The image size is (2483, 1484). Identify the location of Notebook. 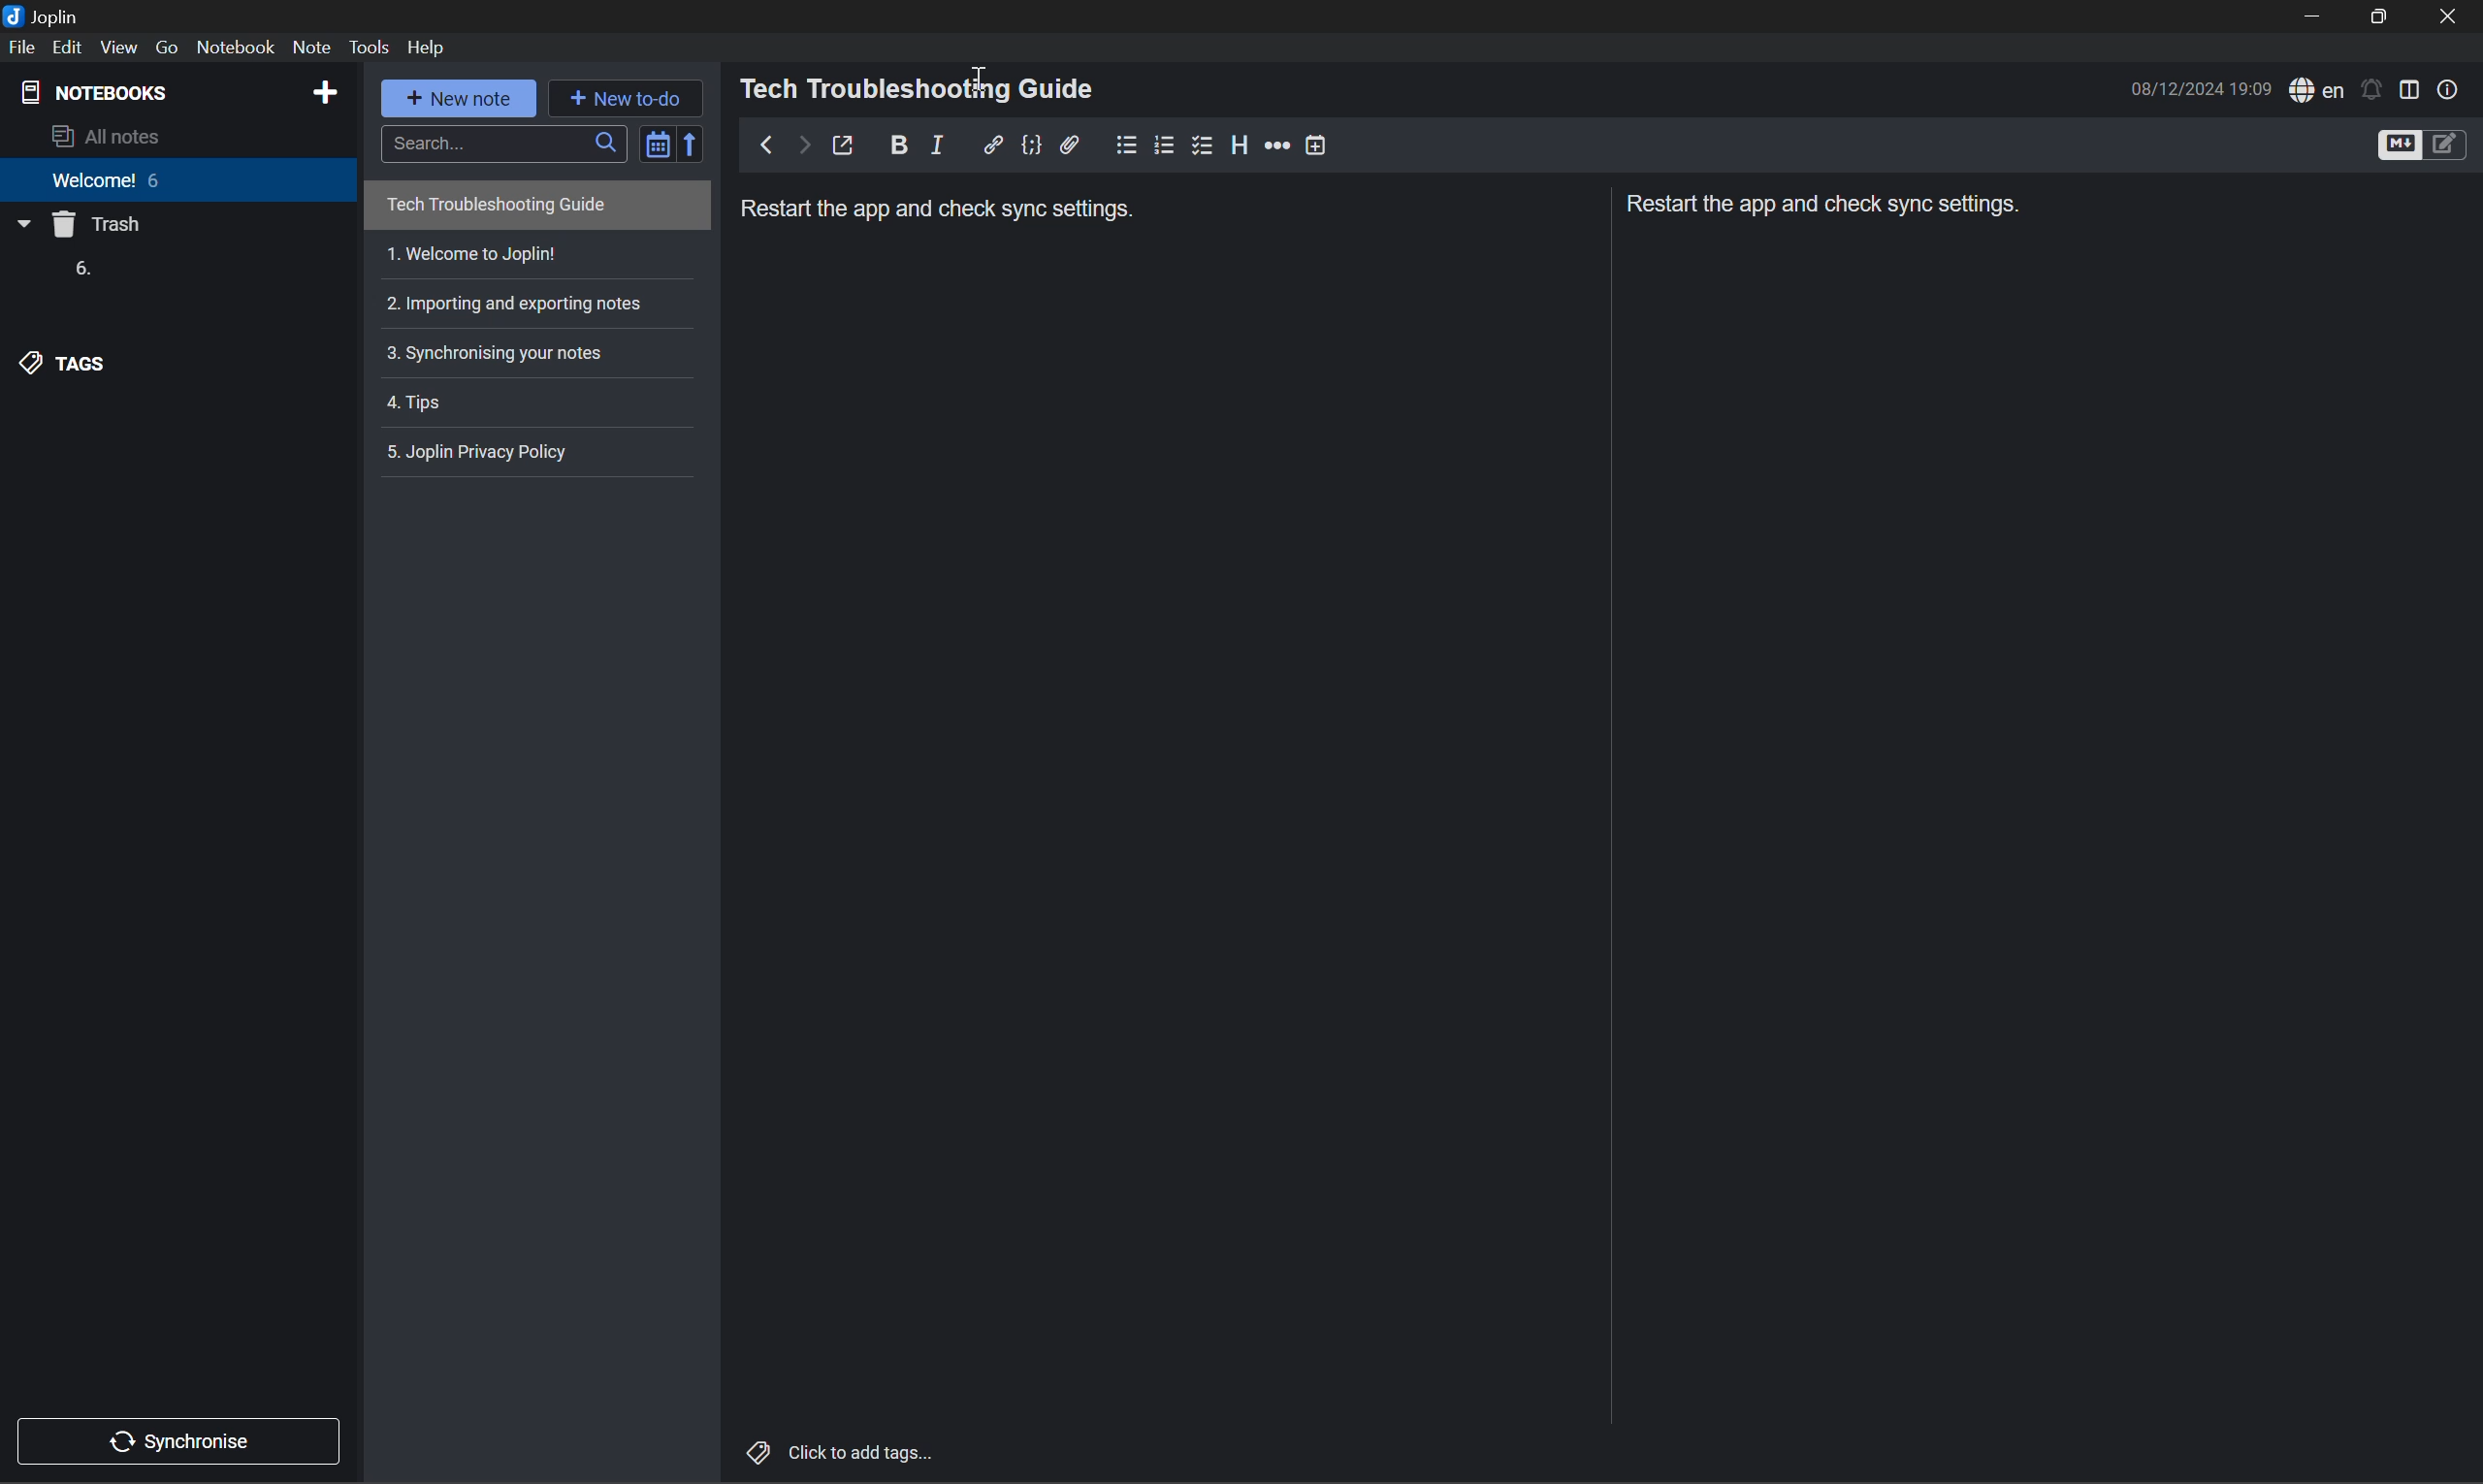
(235, 47).